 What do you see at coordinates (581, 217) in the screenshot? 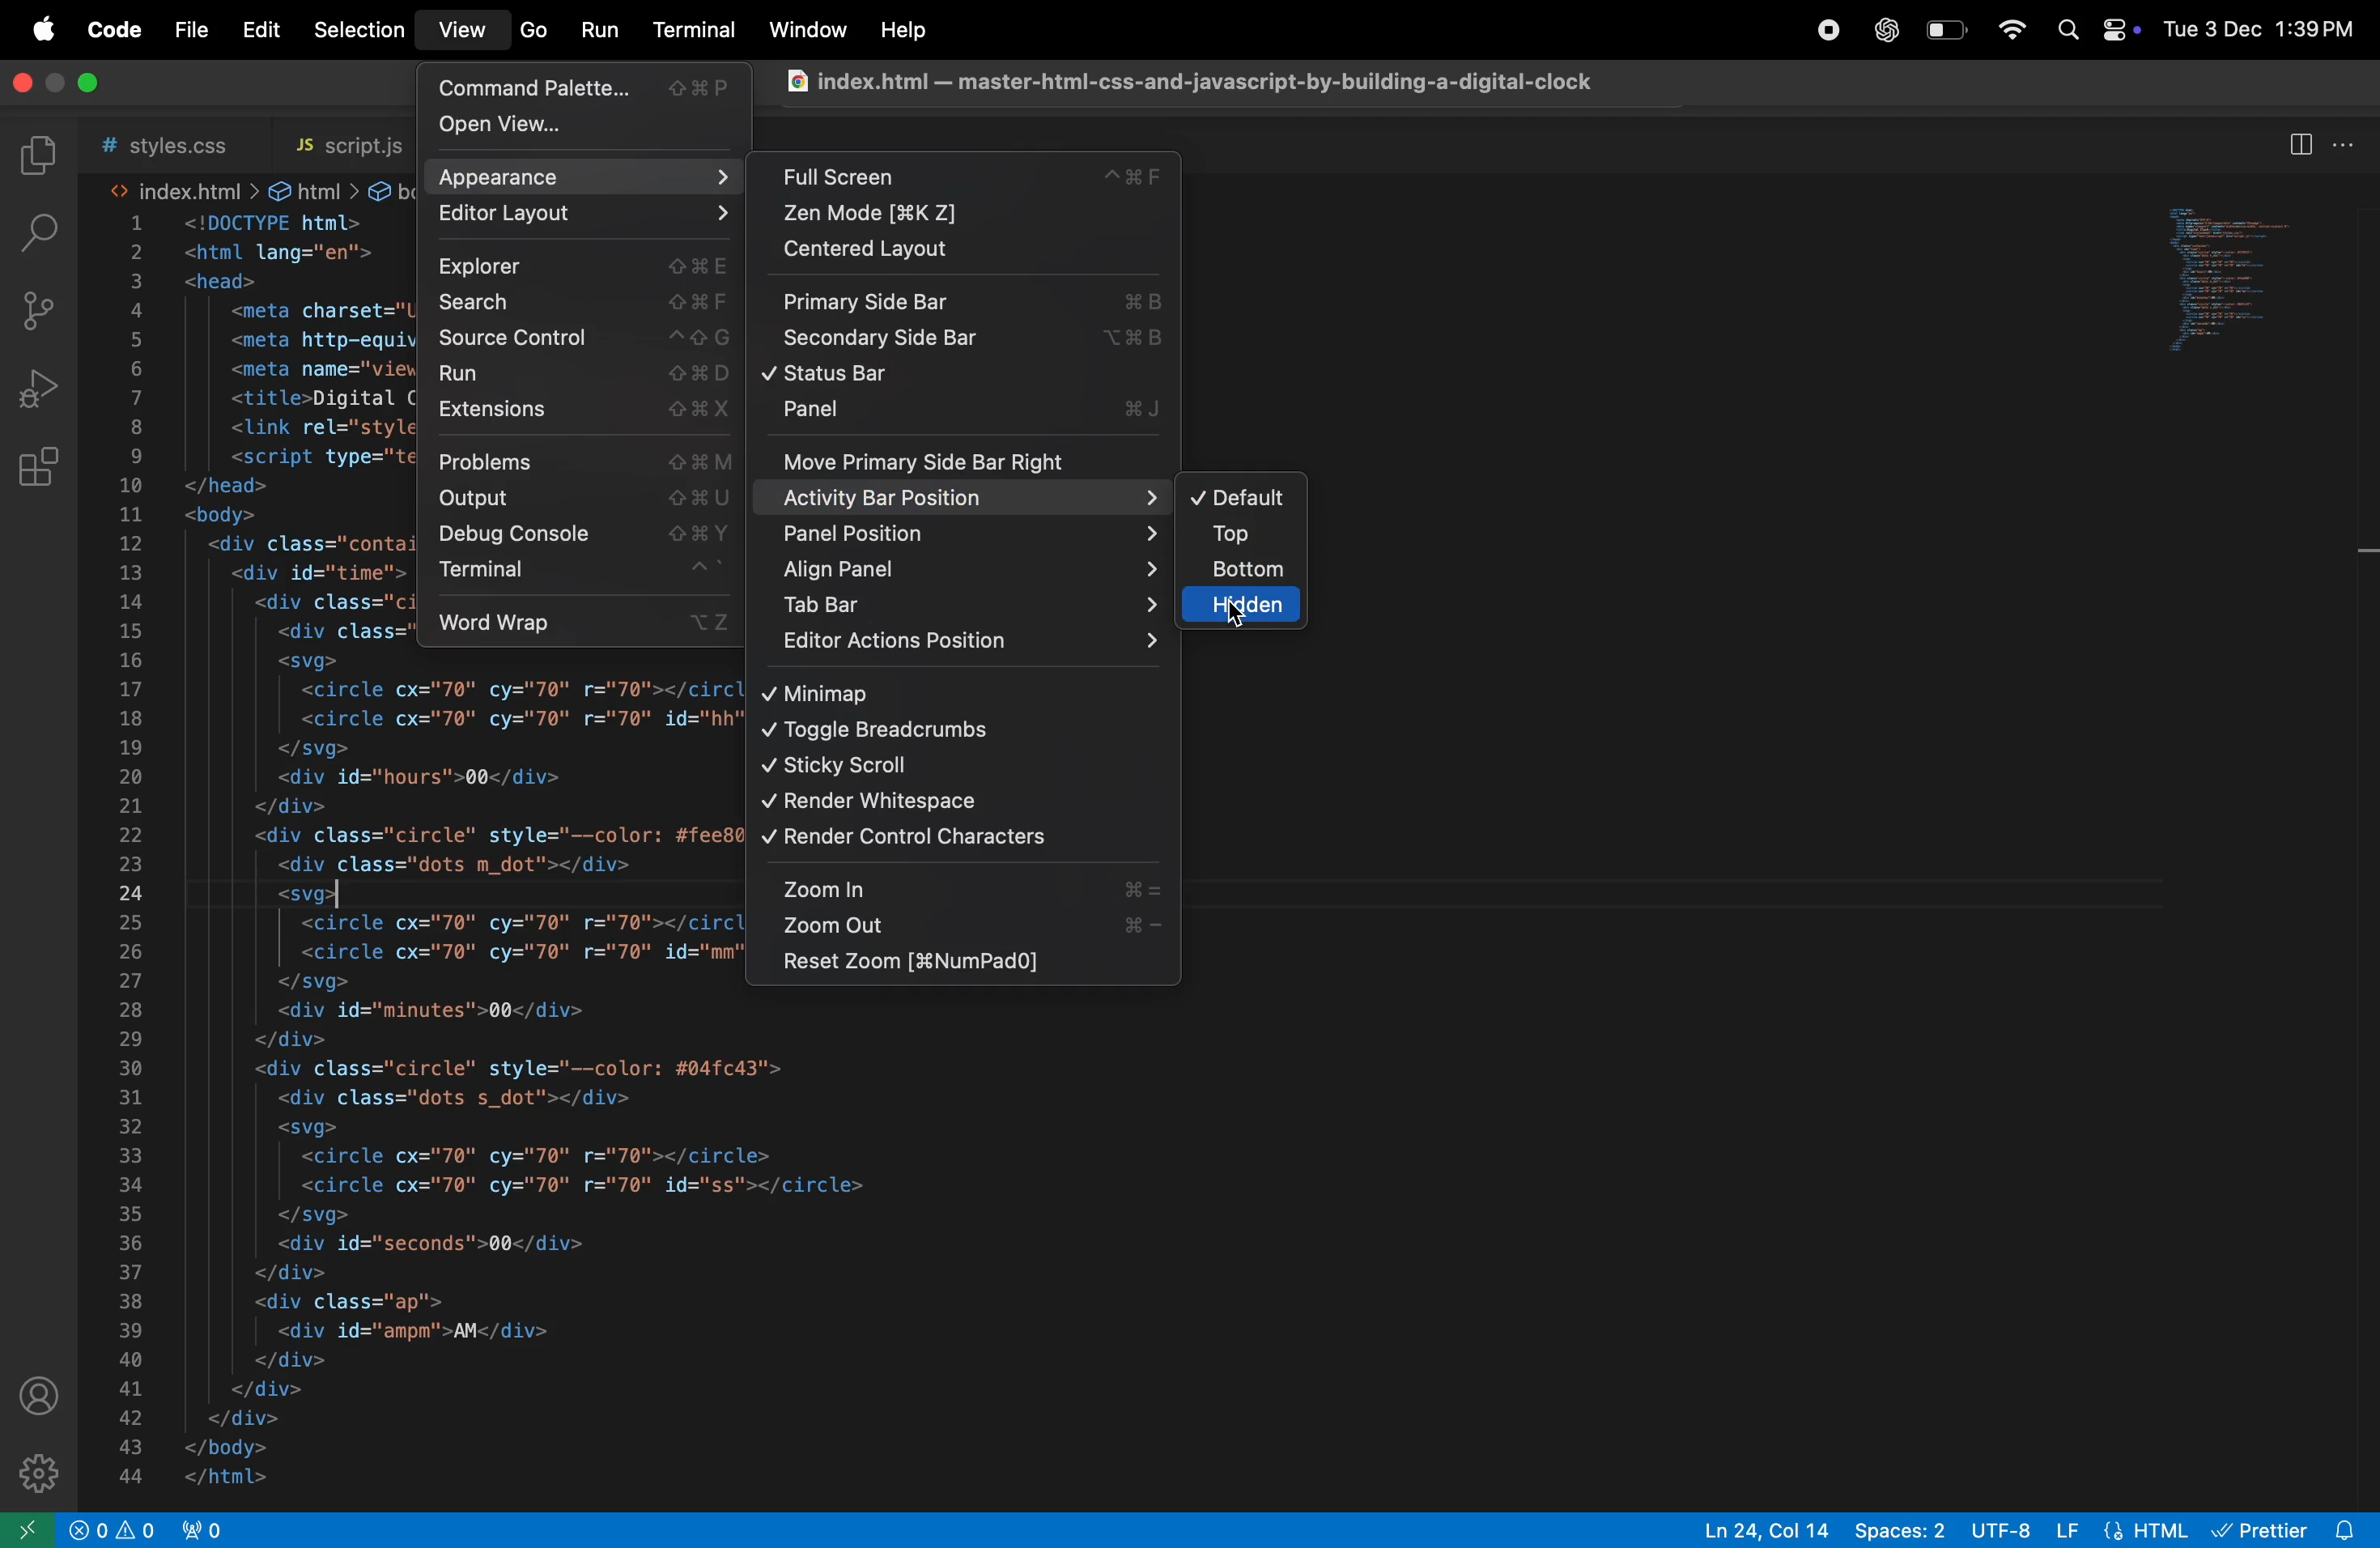
I see `editor layout` at bounding box center [581, 217].